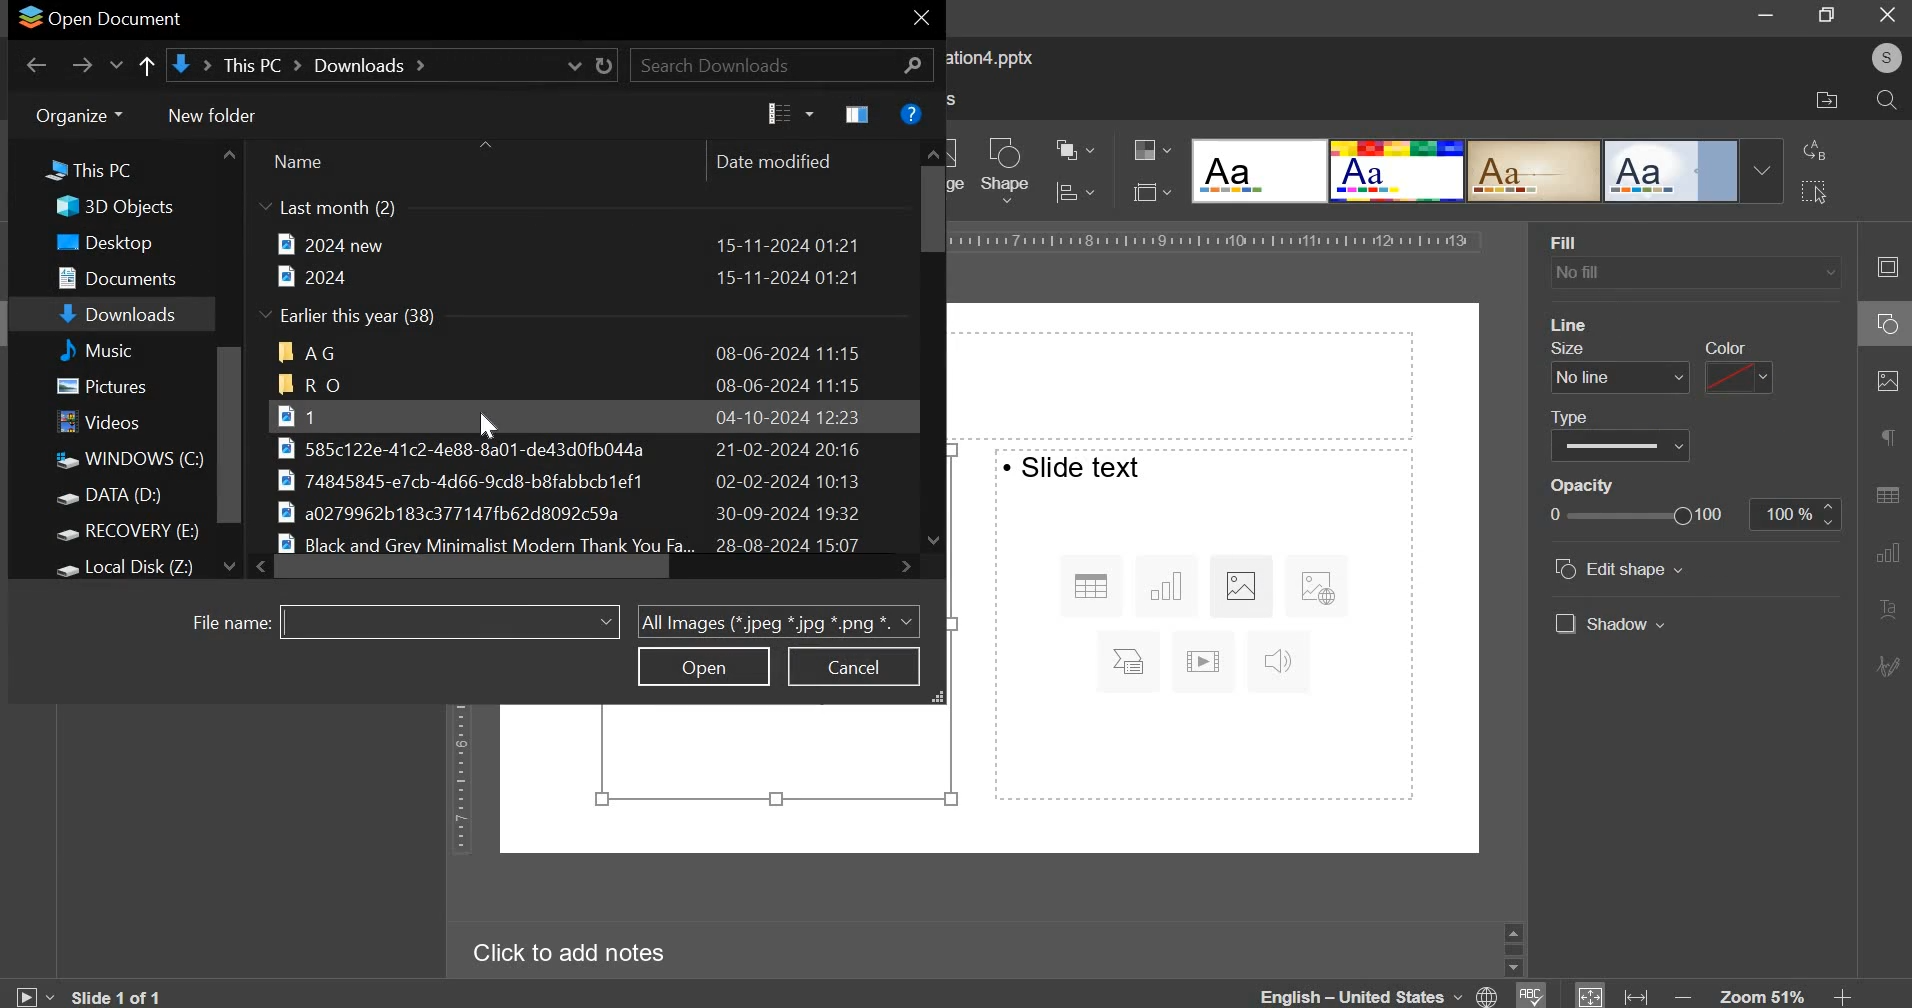 The image size is (1912, 1008). I want to click on design, so click(1673, 172).